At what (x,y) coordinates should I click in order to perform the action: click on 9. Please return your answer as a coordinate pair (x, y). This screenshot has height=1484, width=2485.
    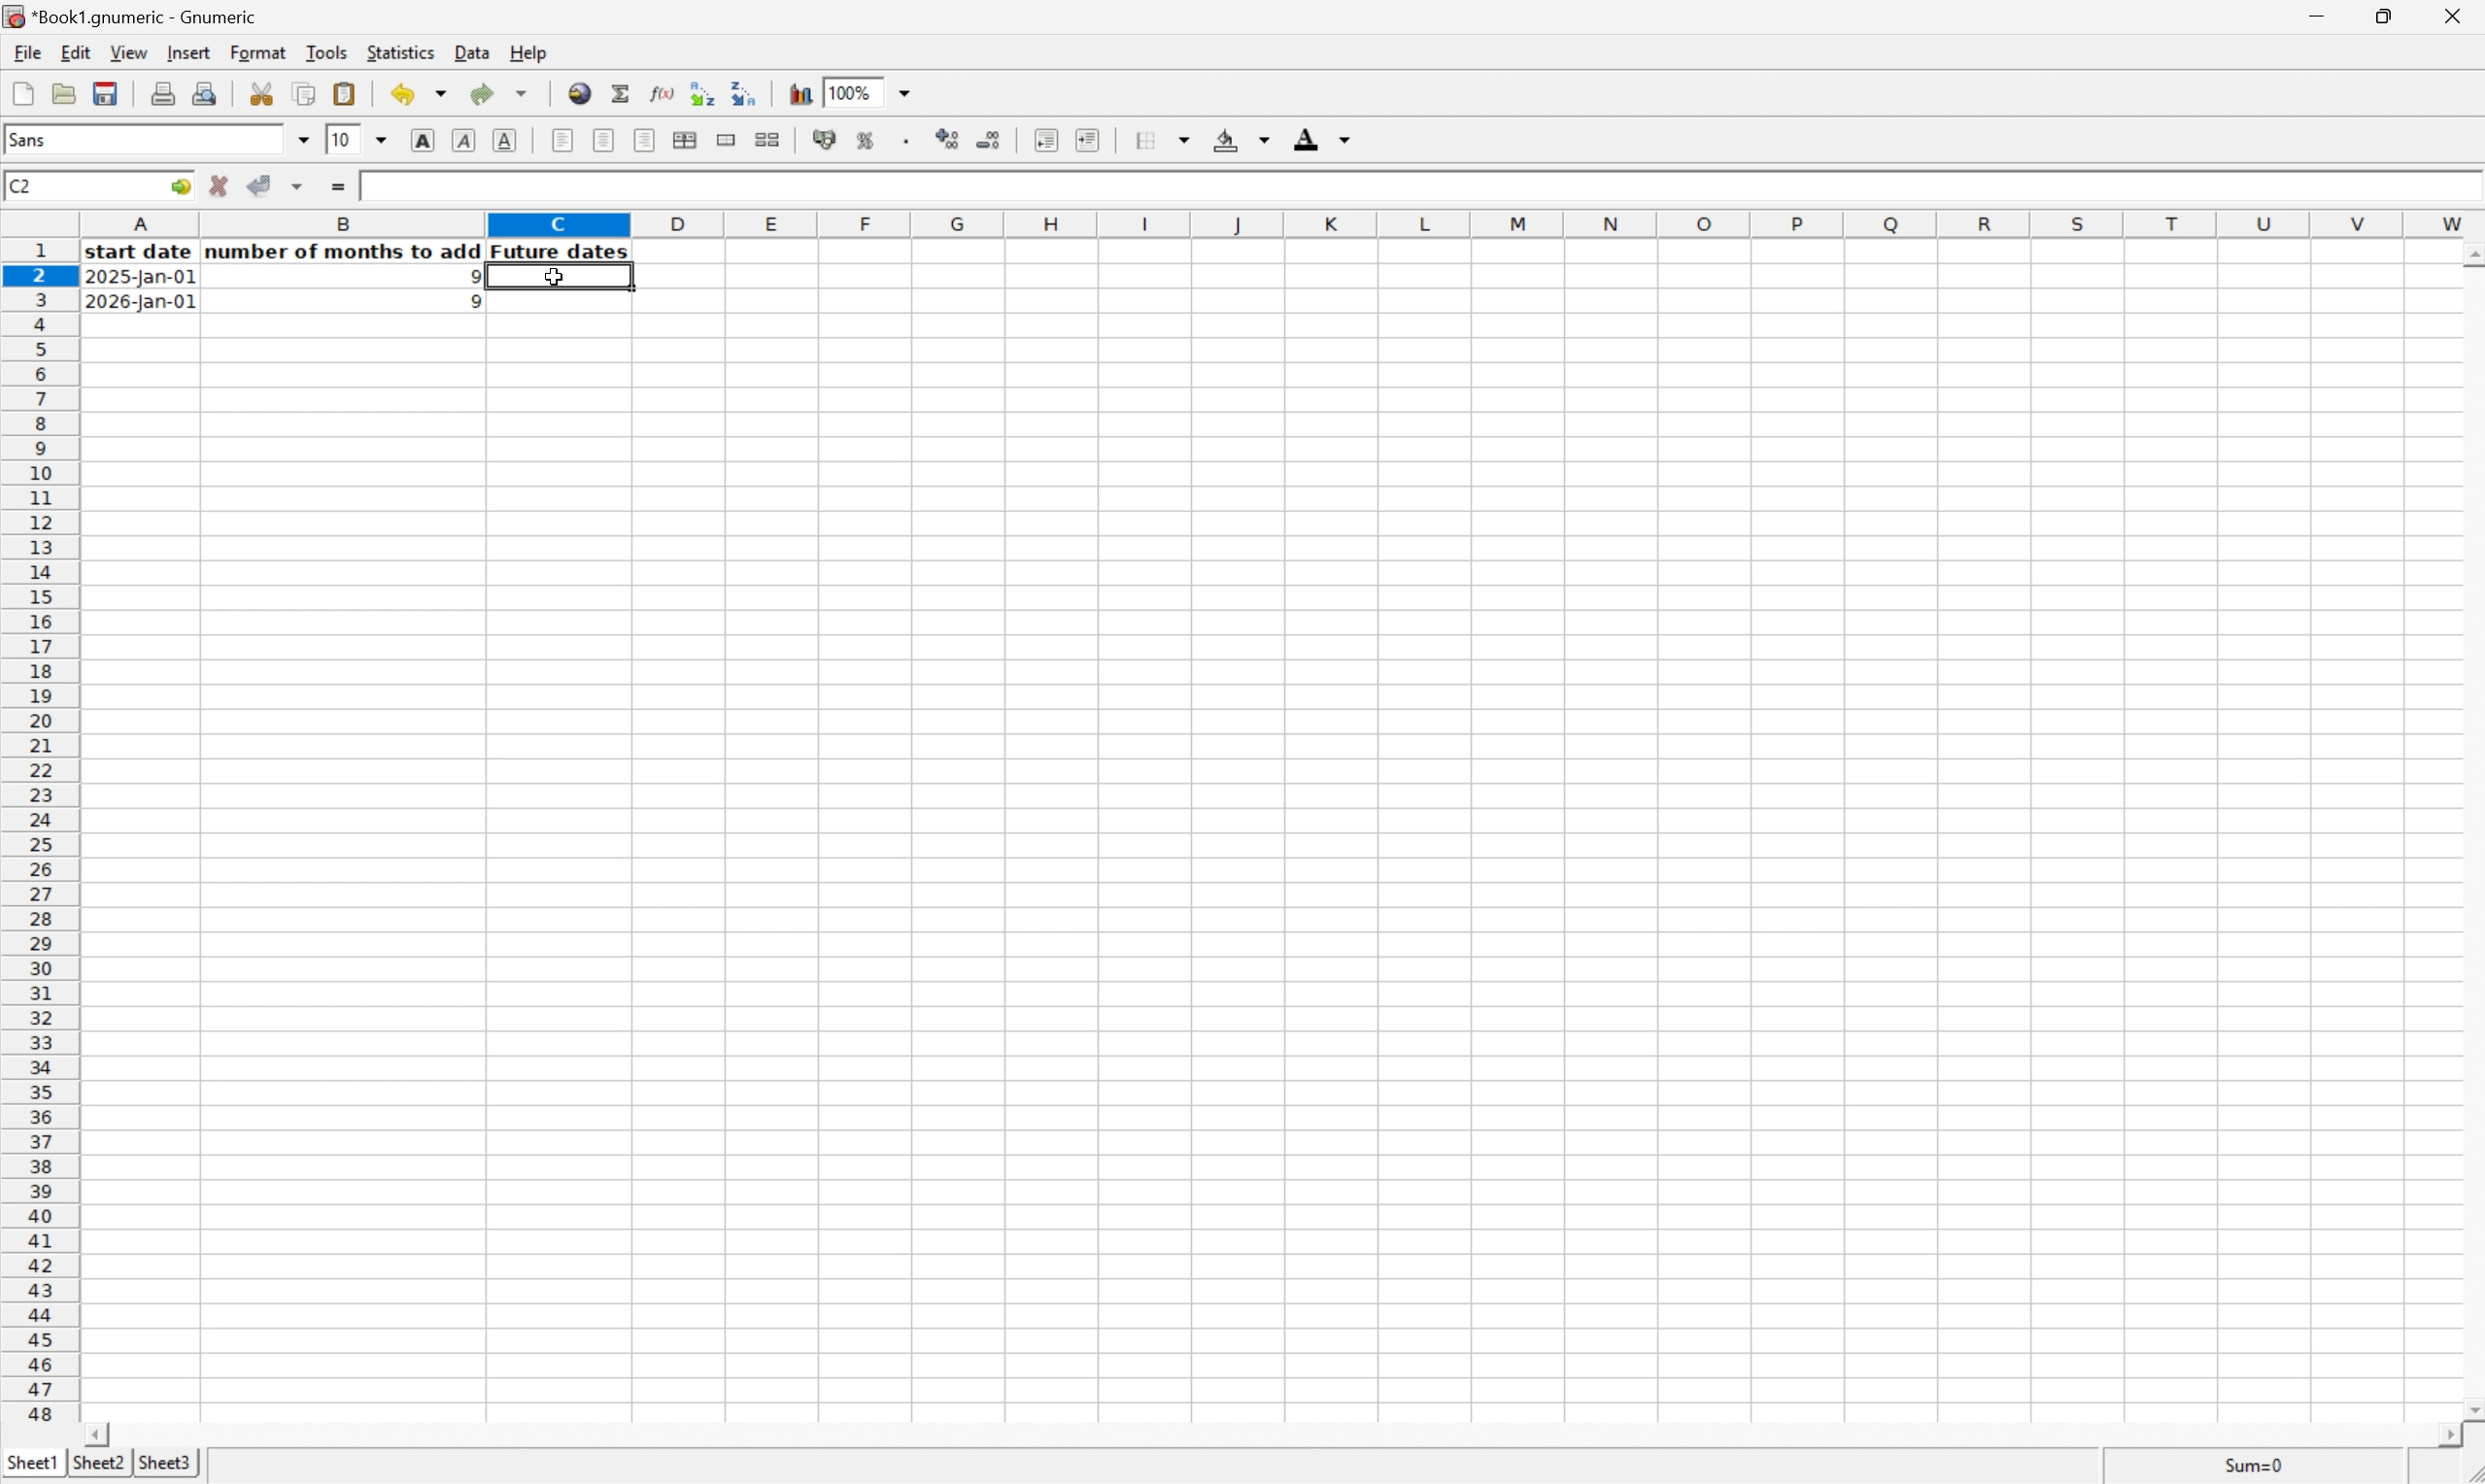
    Looking at the image, I should click on (468, 276).